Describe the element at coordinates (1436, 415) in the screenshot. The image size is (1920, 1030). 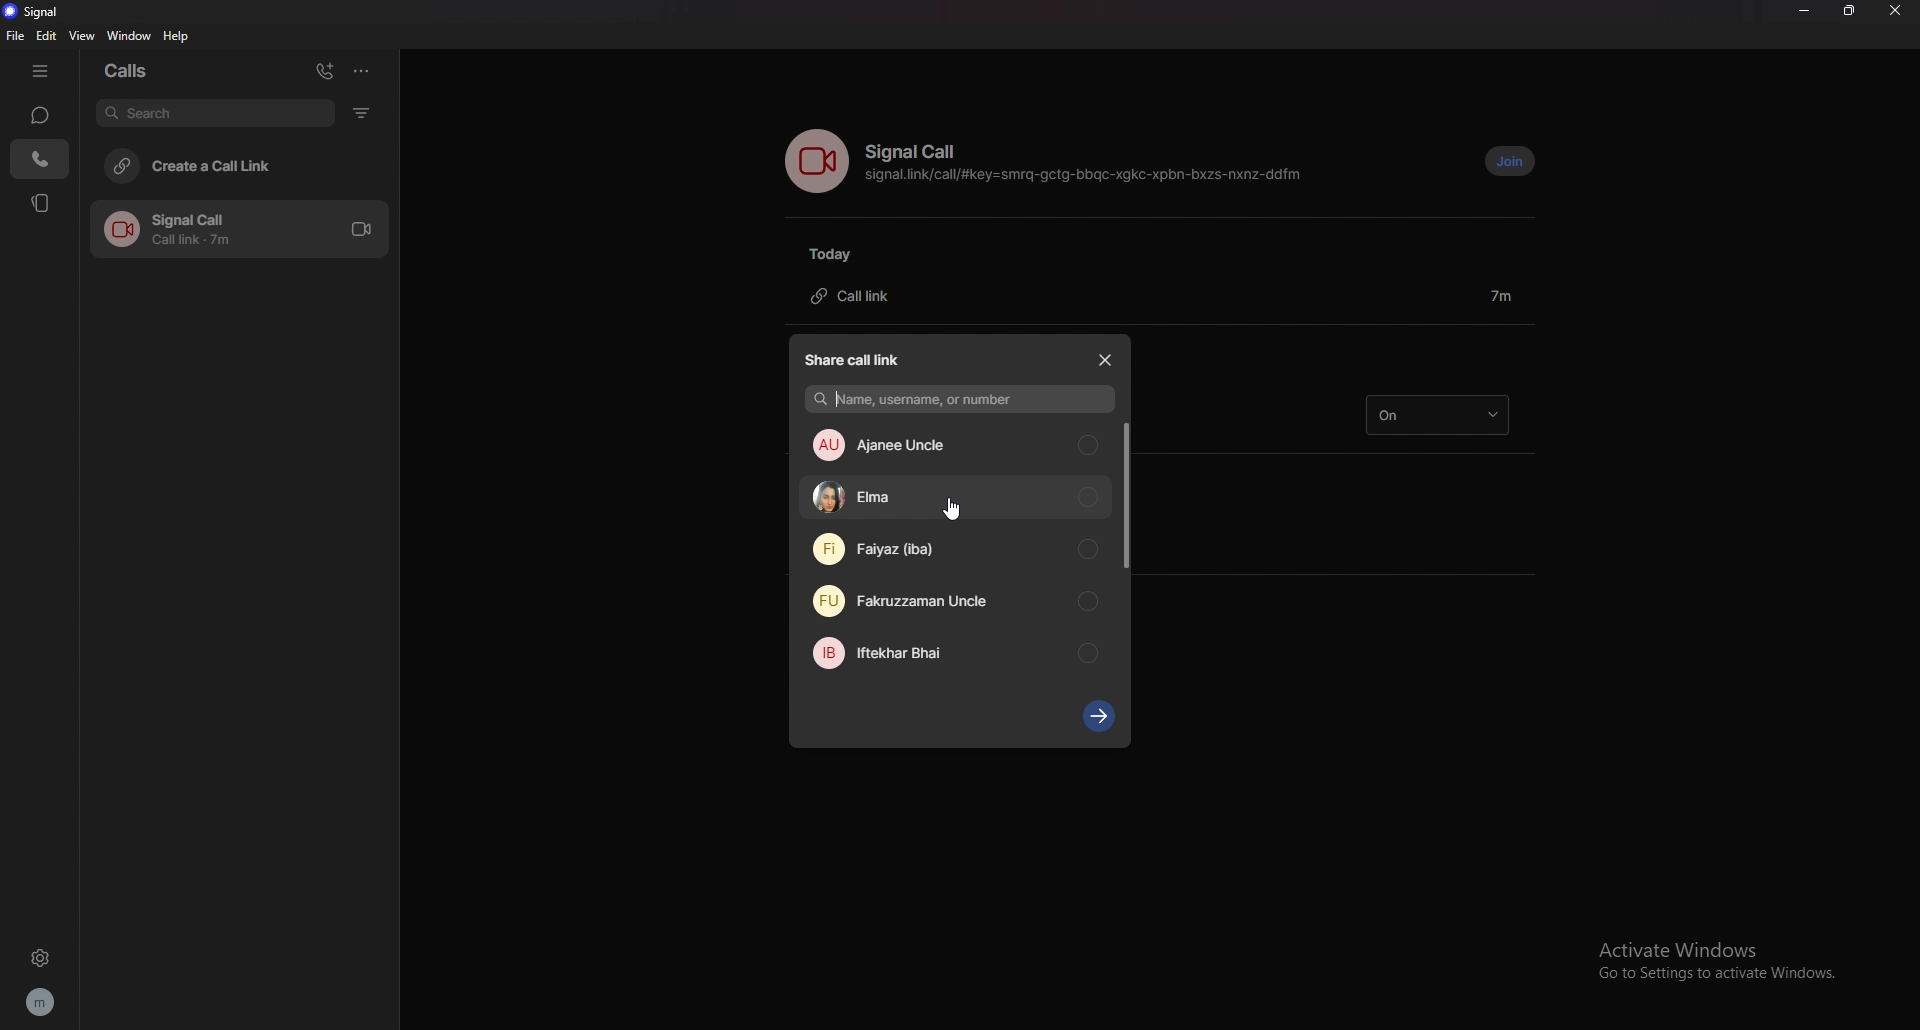
I see `on` at that location.